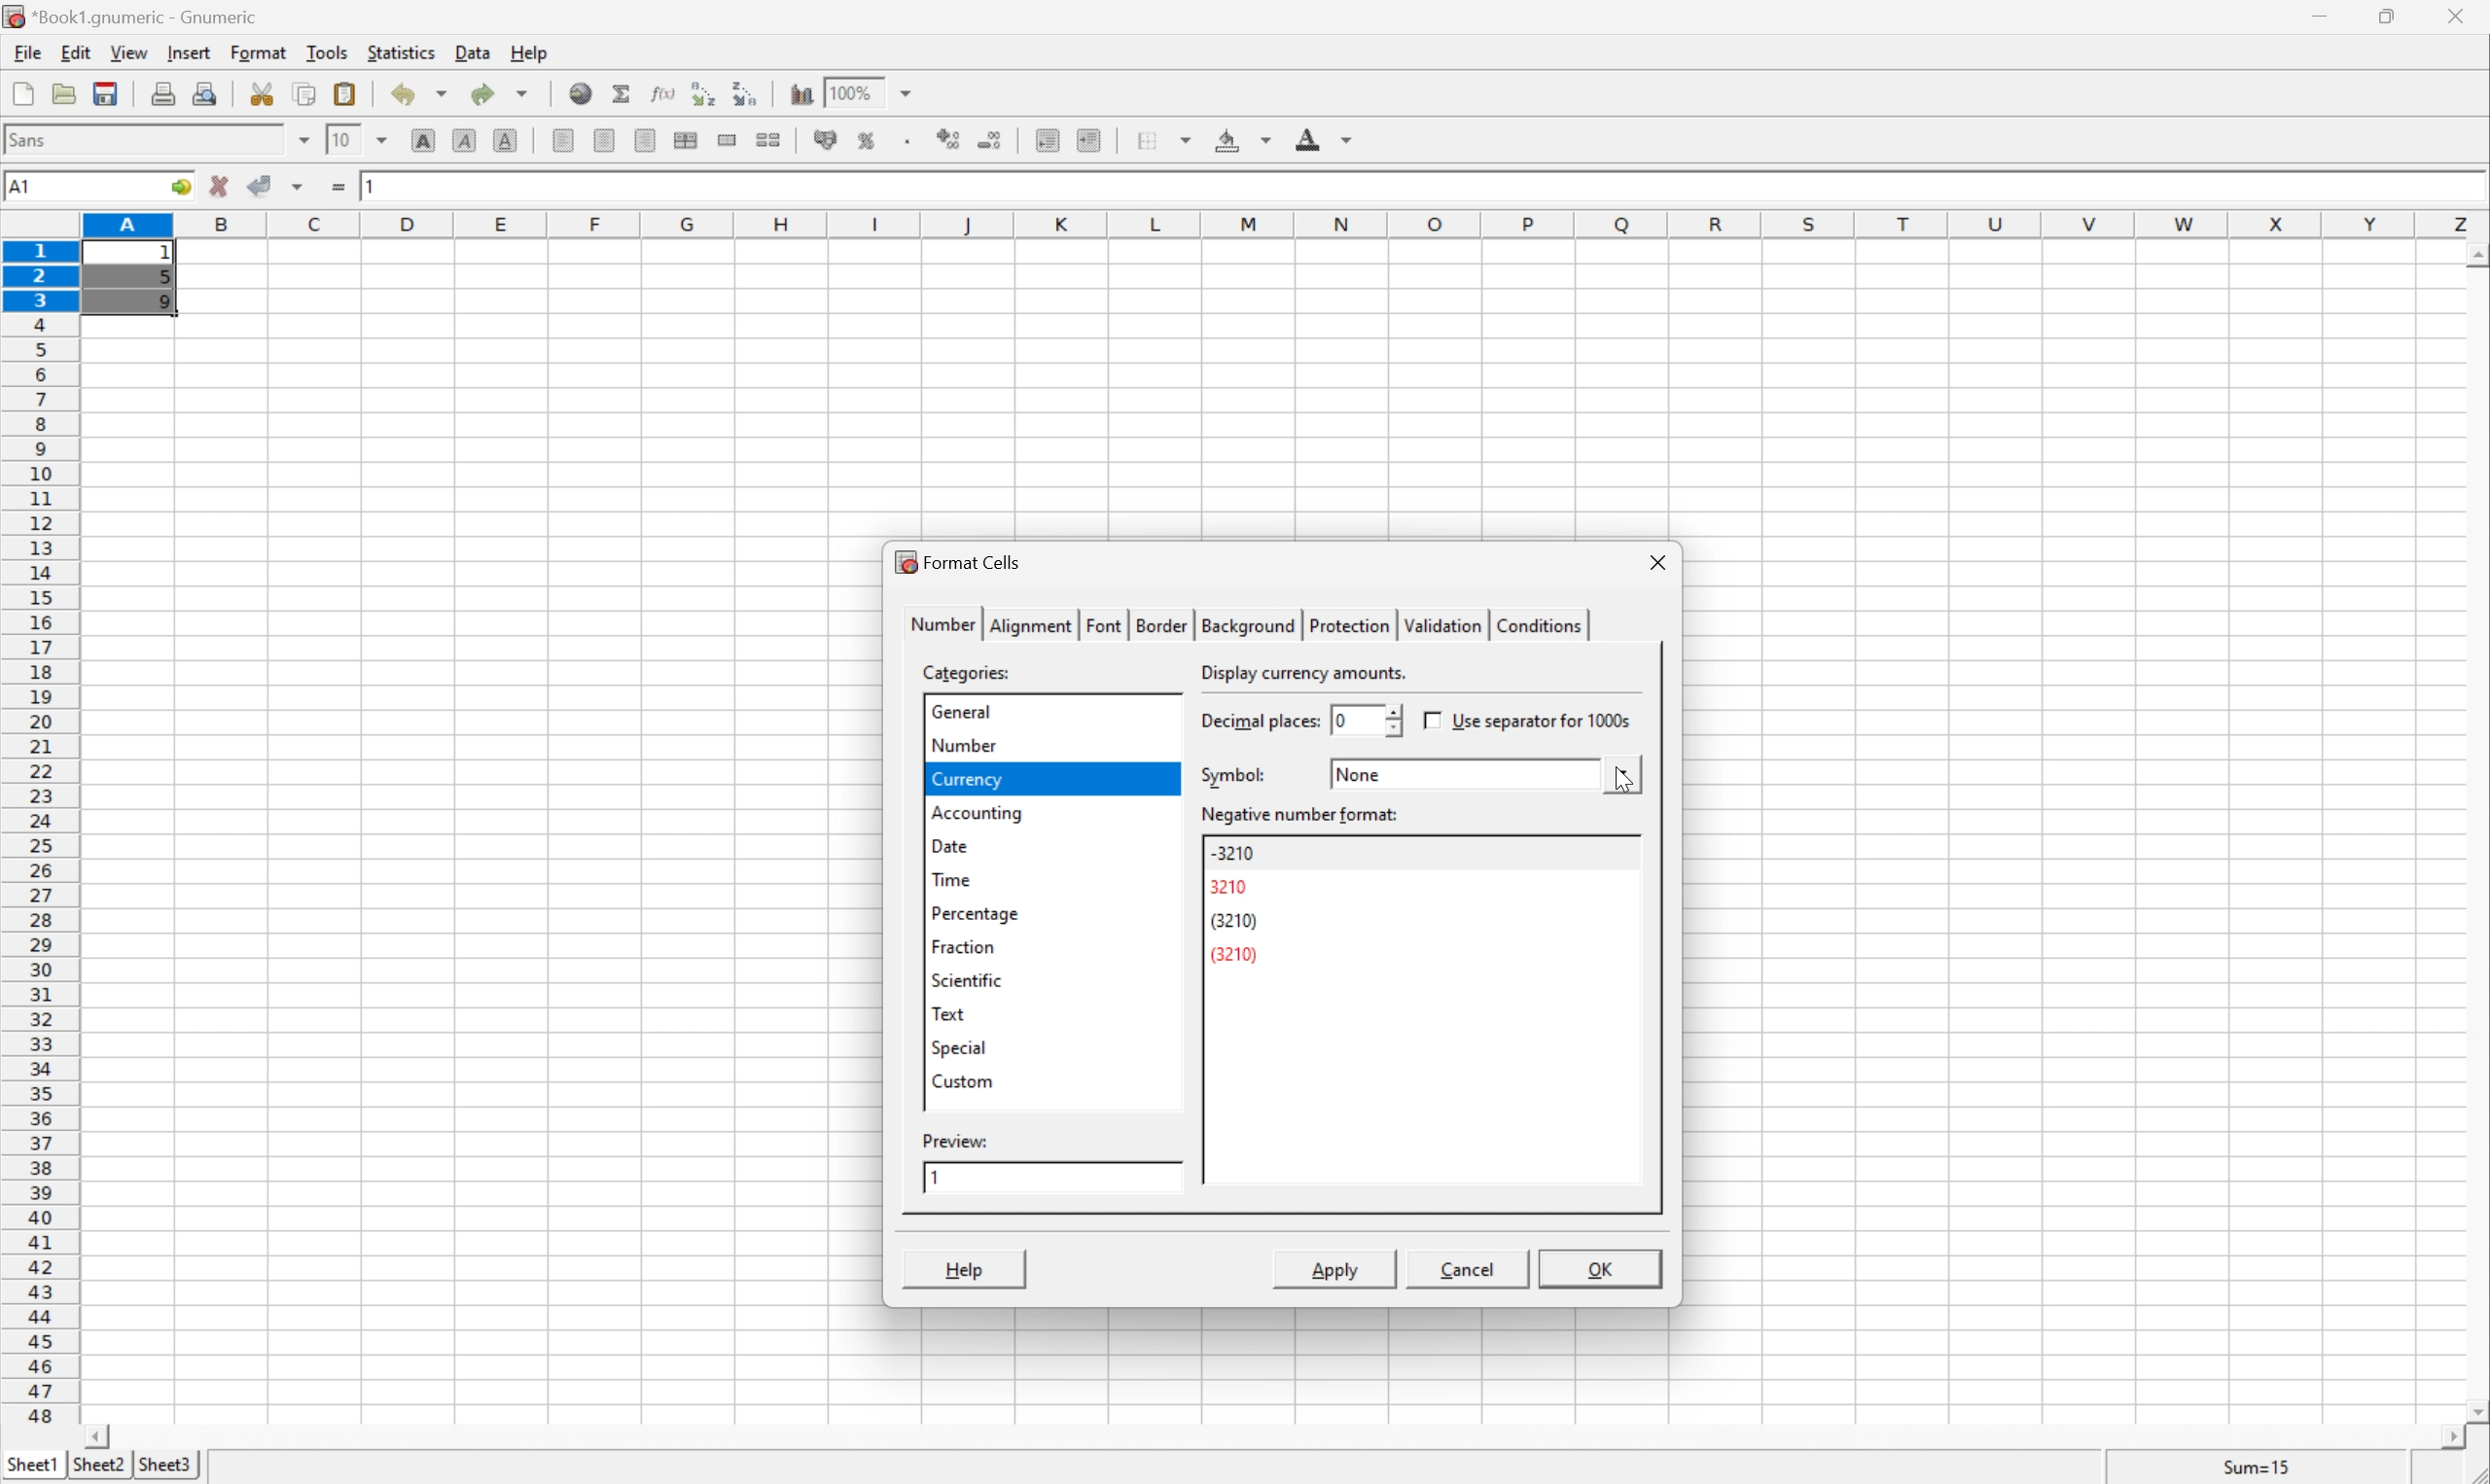 The height and width of the screenshot is (1484, 2490). What do you see at coordinates (867, 140) in the screenshot?
I see `format selection as percentage` at bounding box center [867, 140].